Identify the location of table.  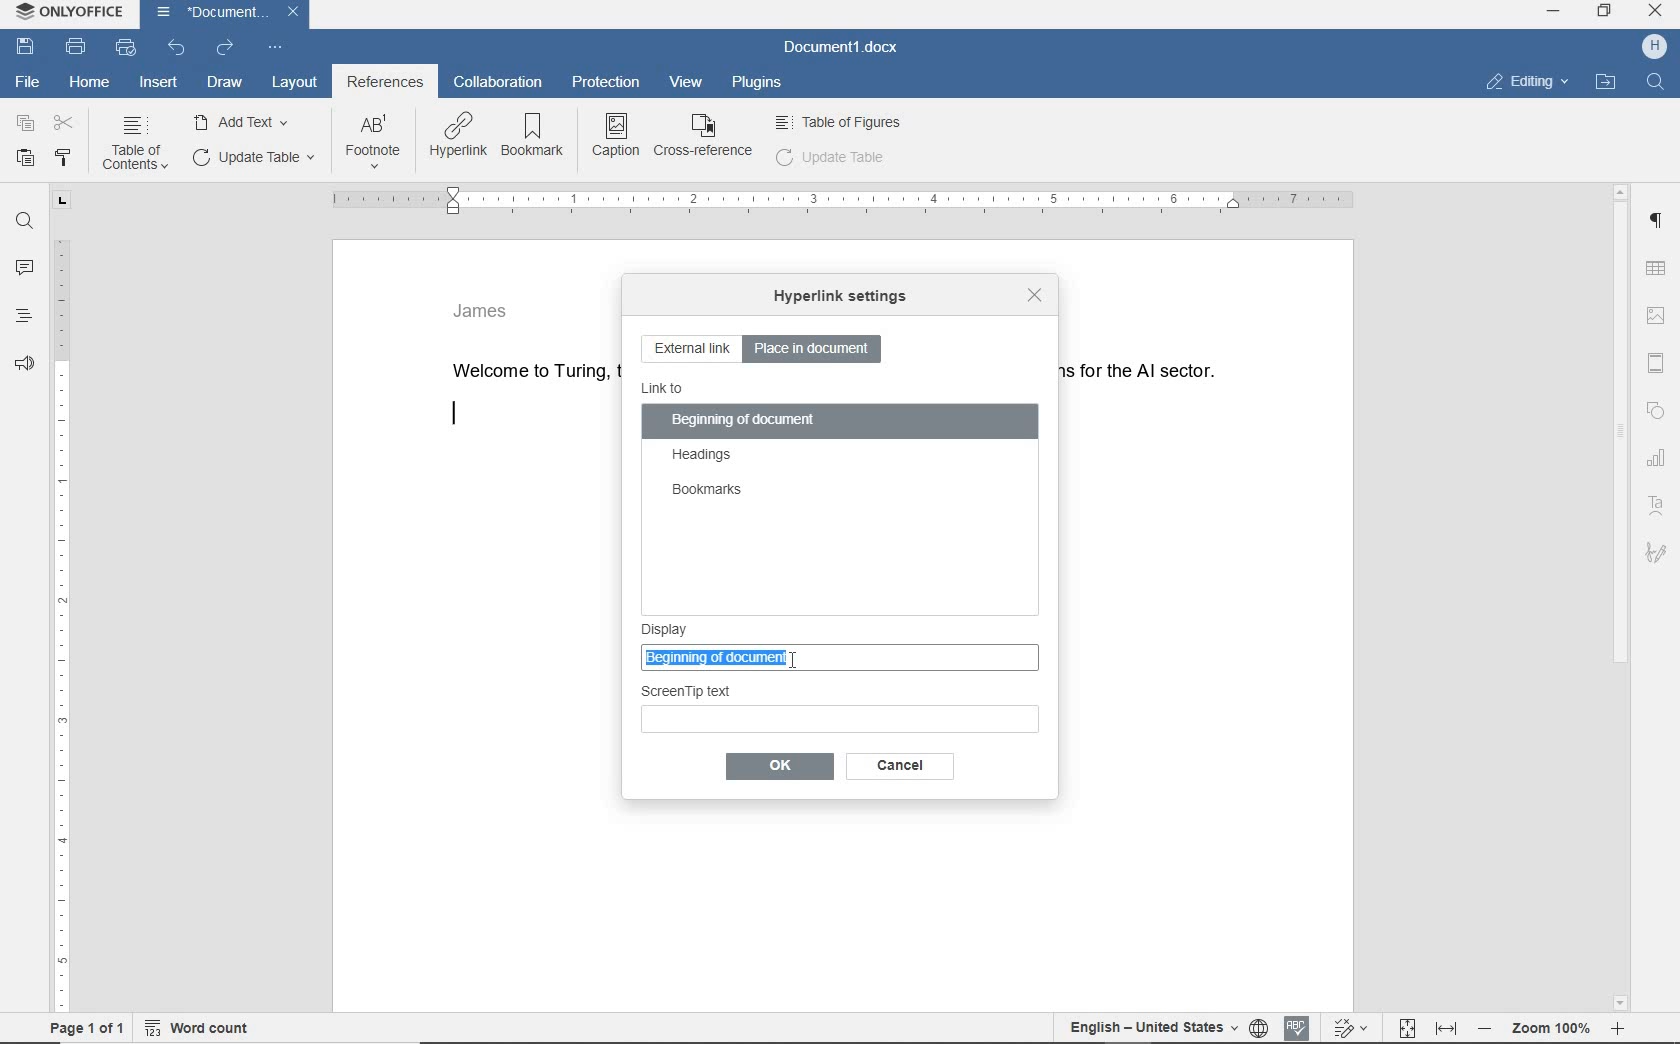
(1660, 267).